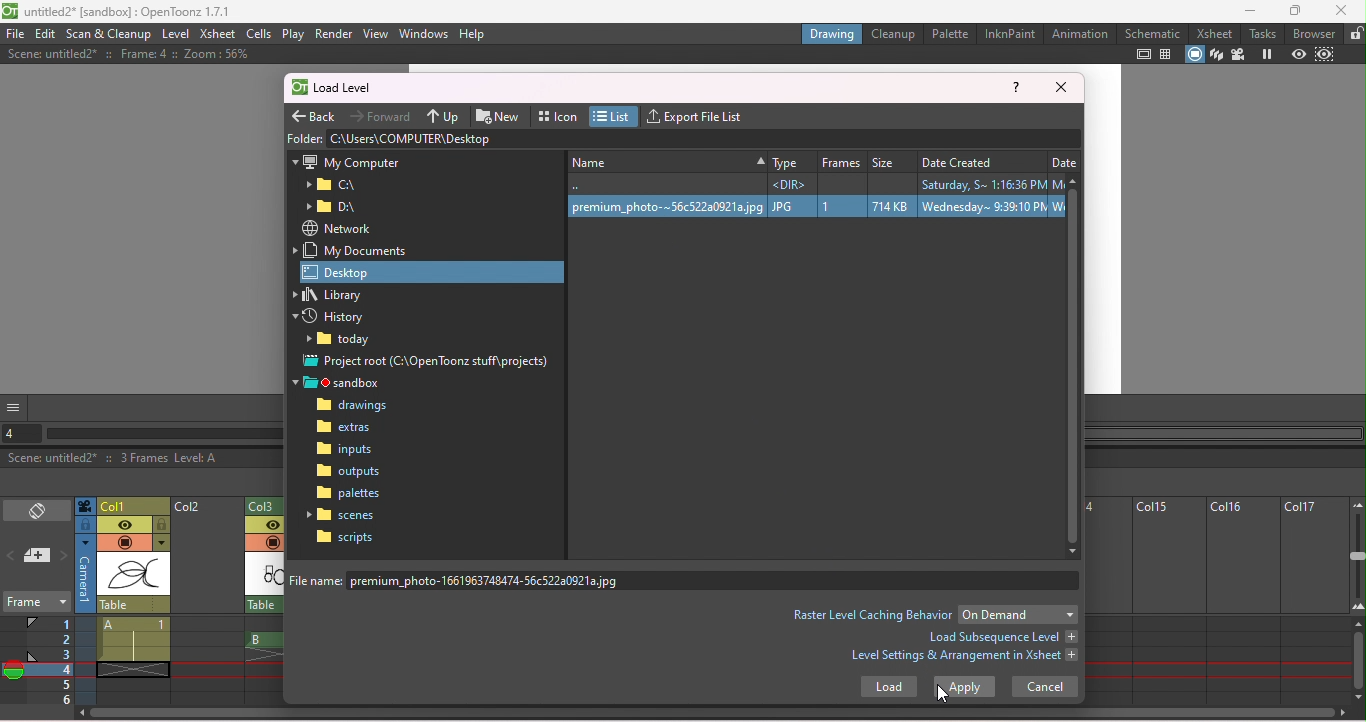  Describe the element at coordinates (293, 34) in the screenshot. I see `Play` at that location.